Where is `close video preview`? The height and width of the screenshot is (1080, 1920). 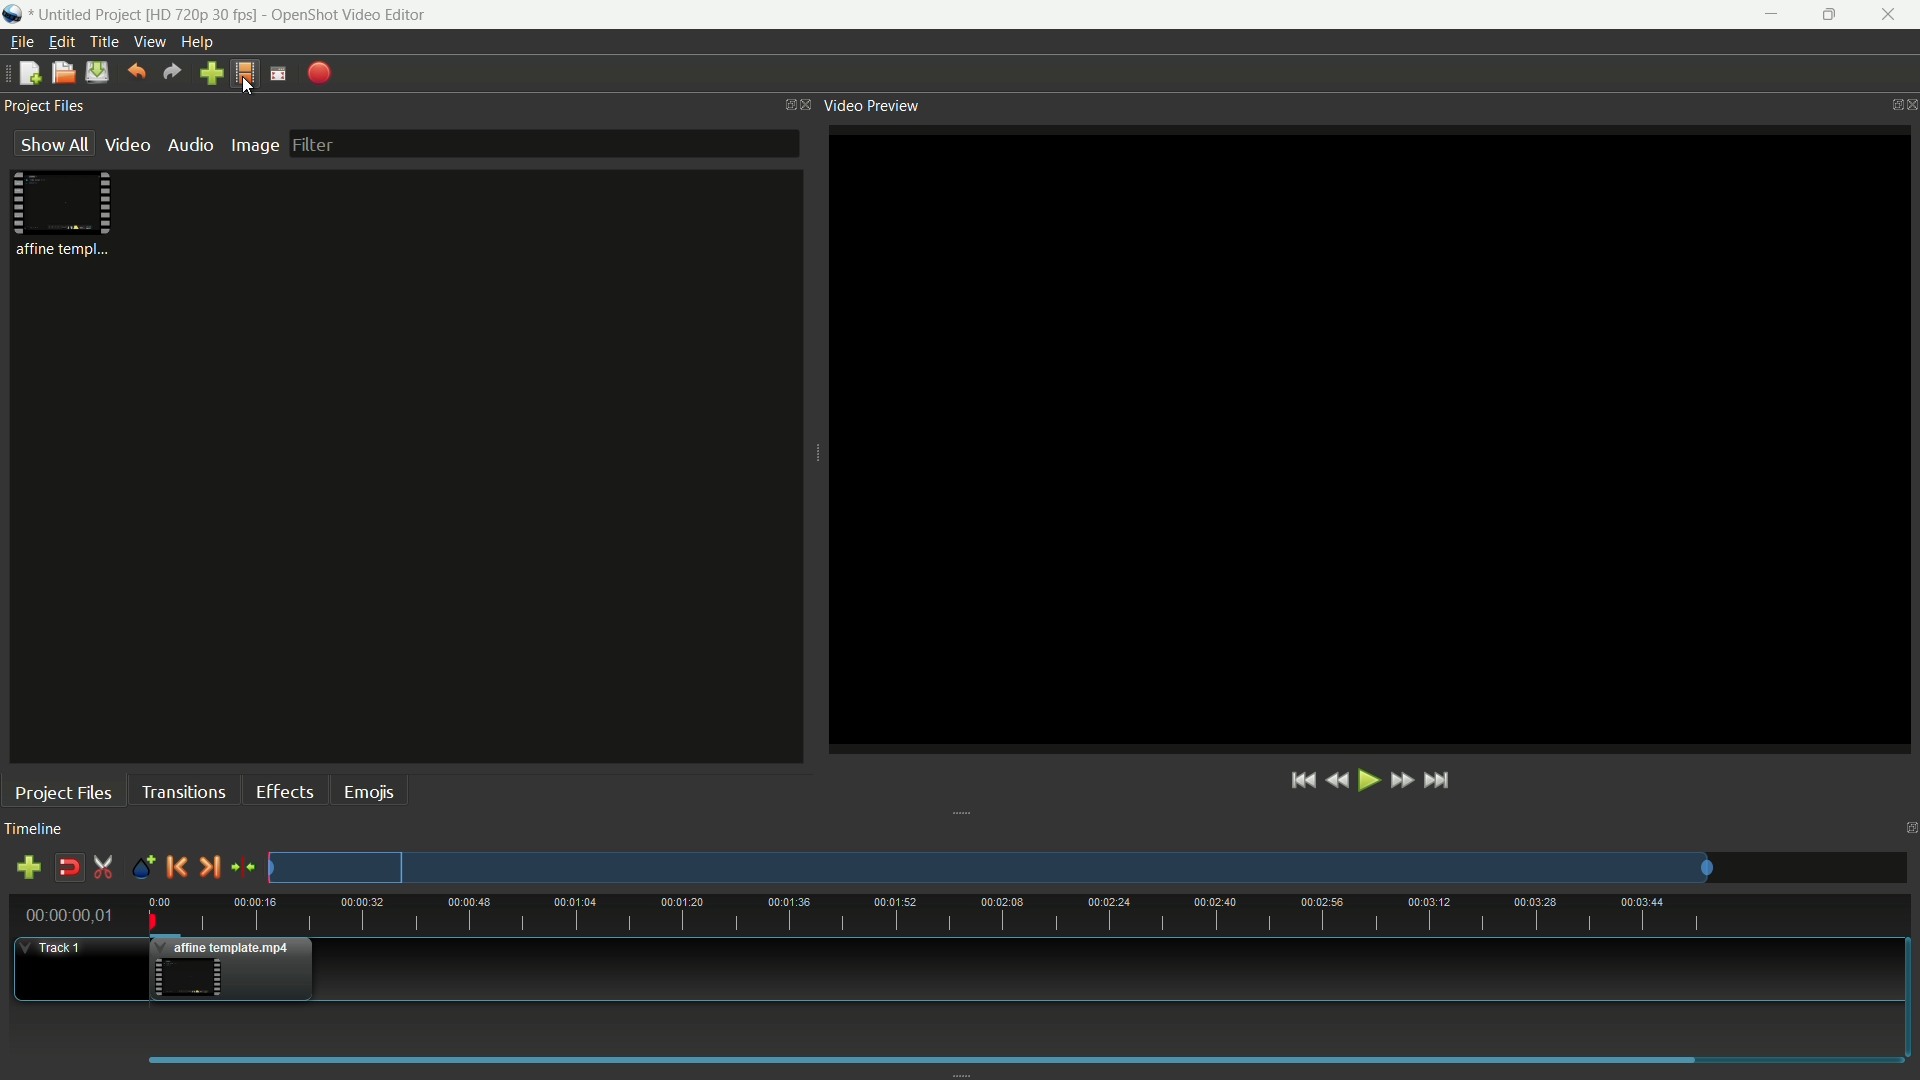
close video preview is located at coordinates (1908, 103).